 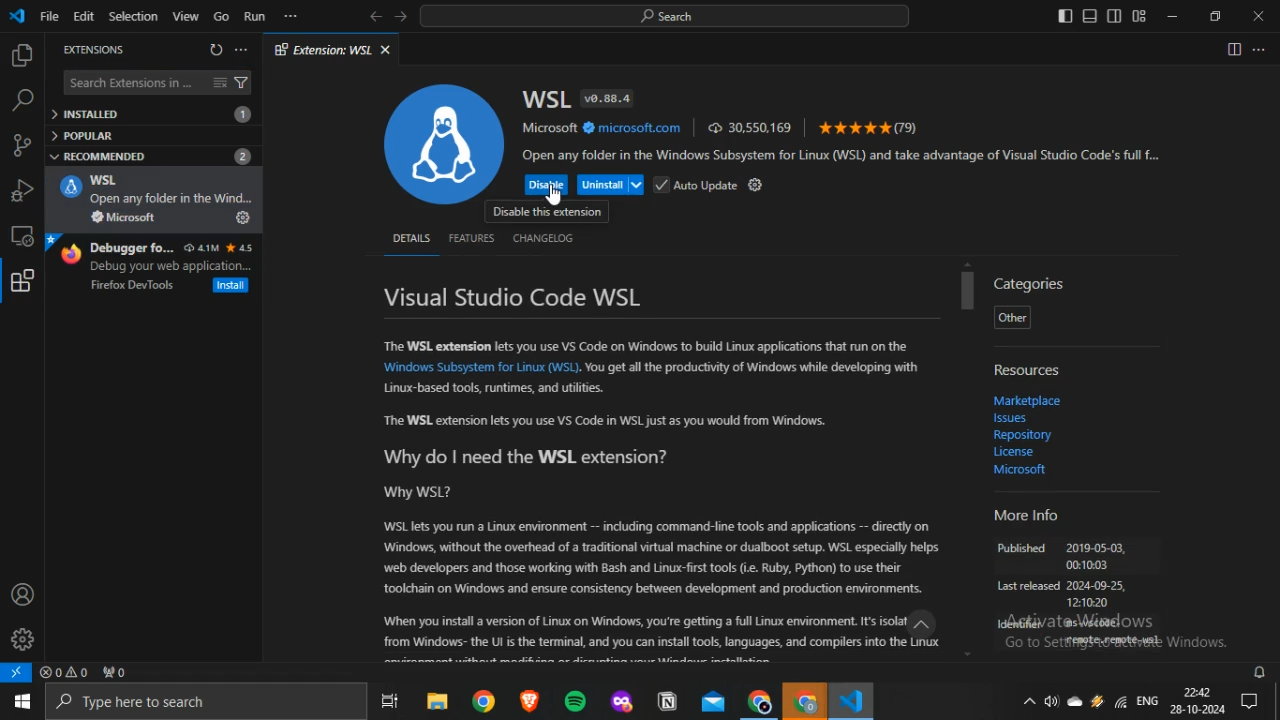 What do you see at coordinates (1196, 690) in the screenshot?
I see `22:42` at bounding box center [1196, 690].